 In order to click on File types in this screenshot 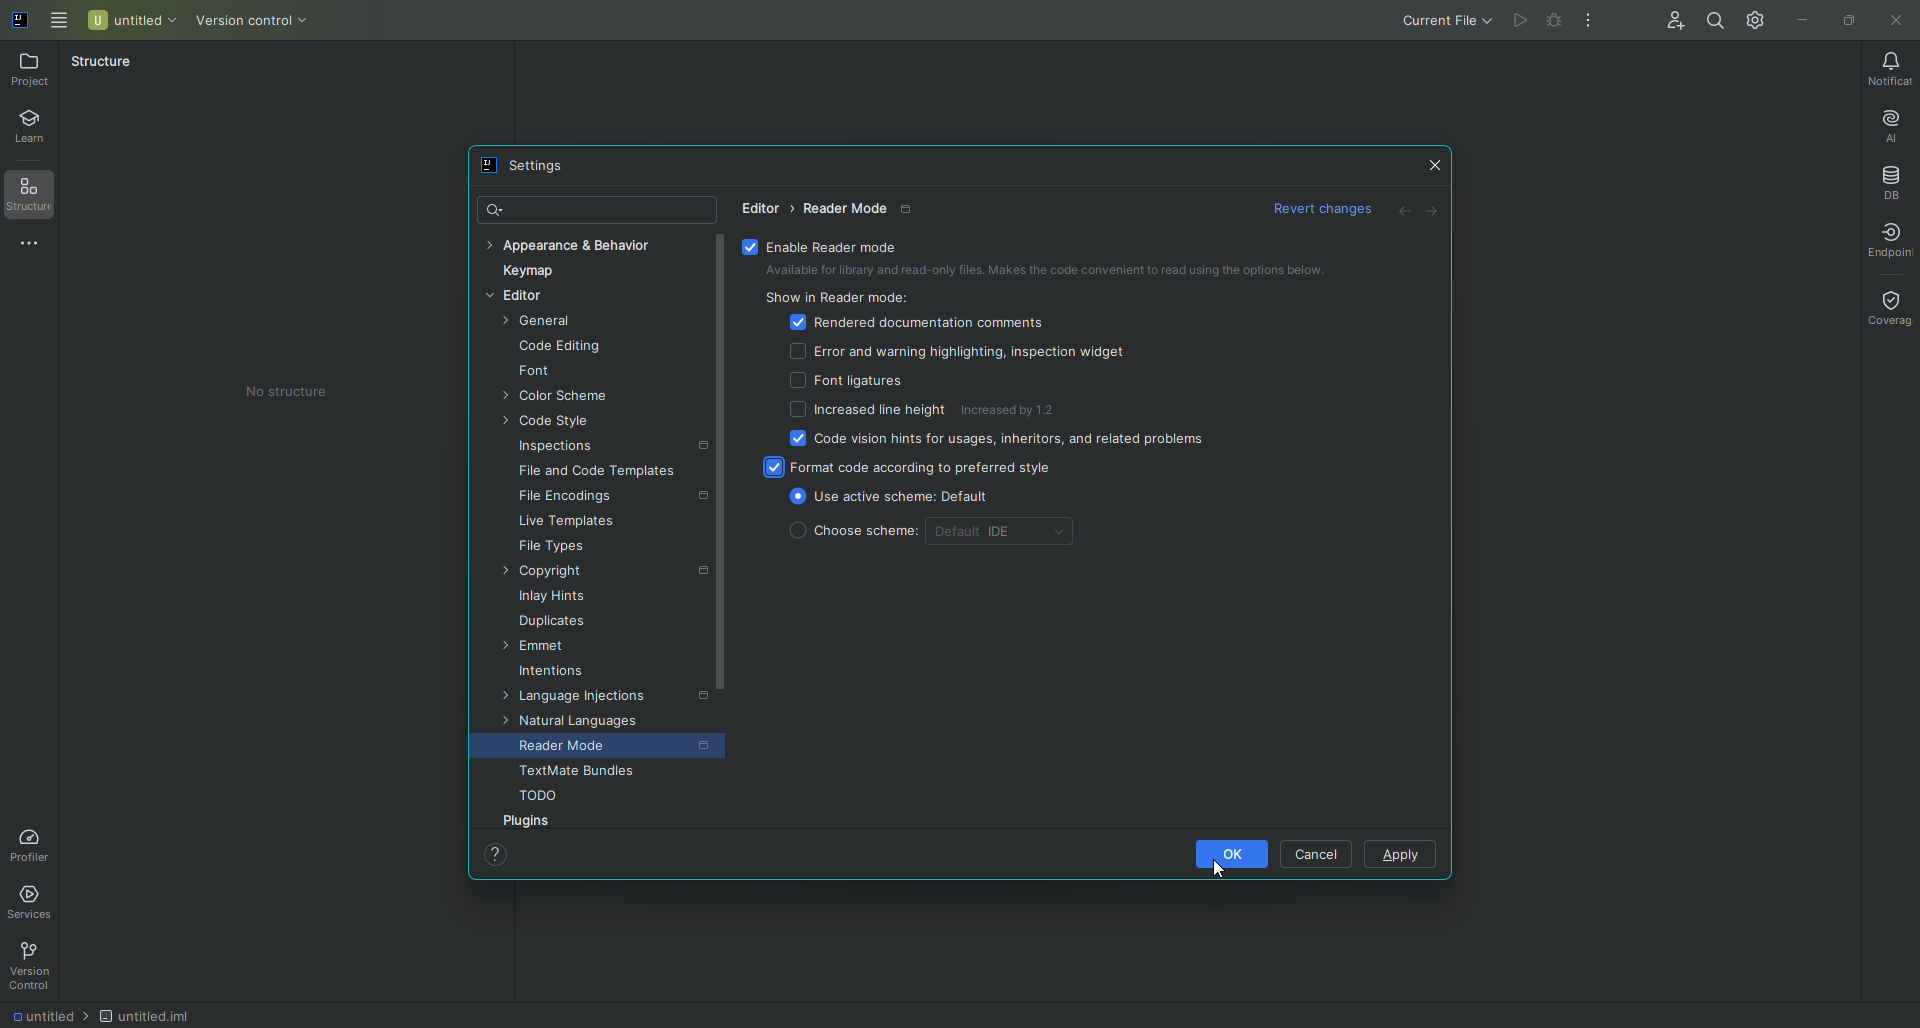, I will do `click(545, 549)`.